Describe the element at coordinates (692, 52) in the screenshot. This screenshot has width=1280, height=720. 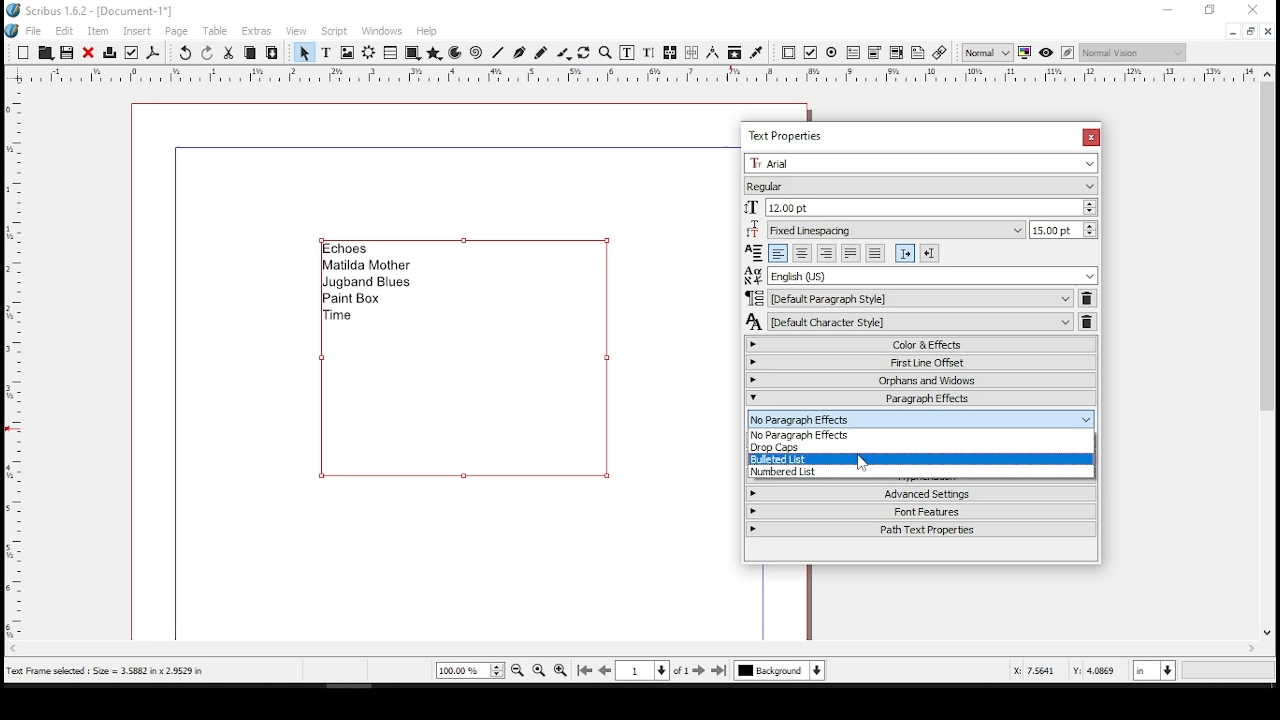
I see `unlink text frames` at that location.